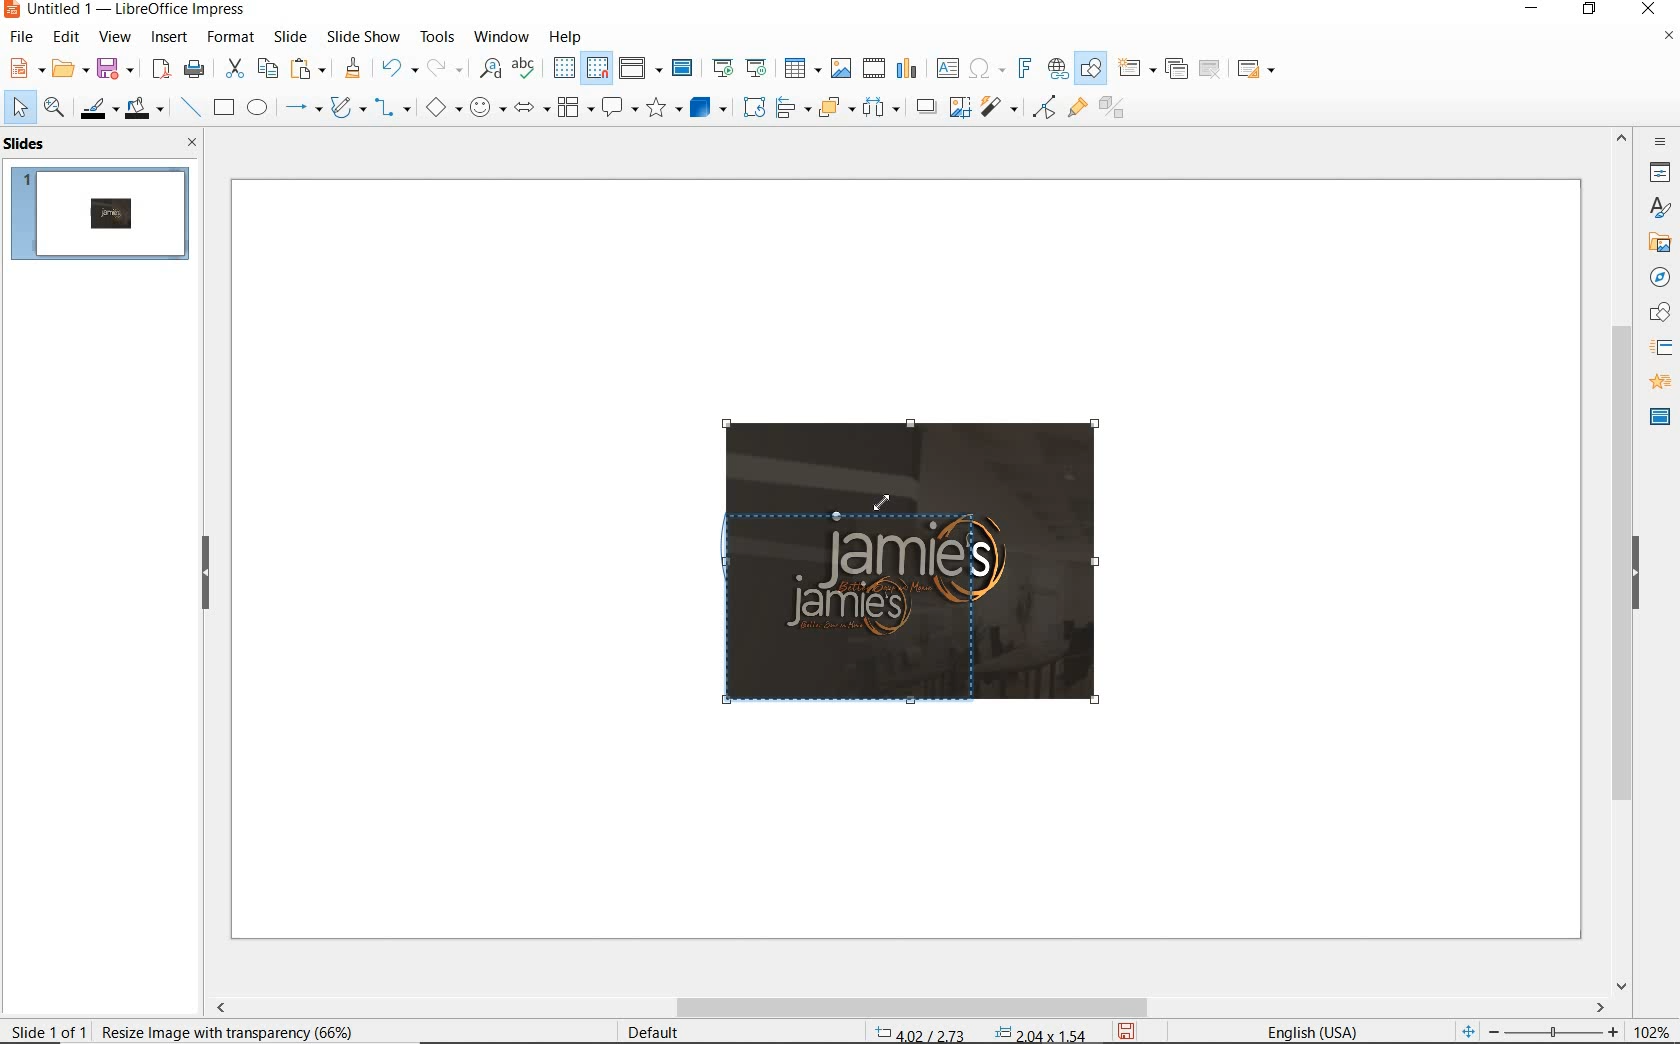  What do you see at coordinates (257, 109) in the screenshot?
I see `ellipse` at bounding box center [257, 109].